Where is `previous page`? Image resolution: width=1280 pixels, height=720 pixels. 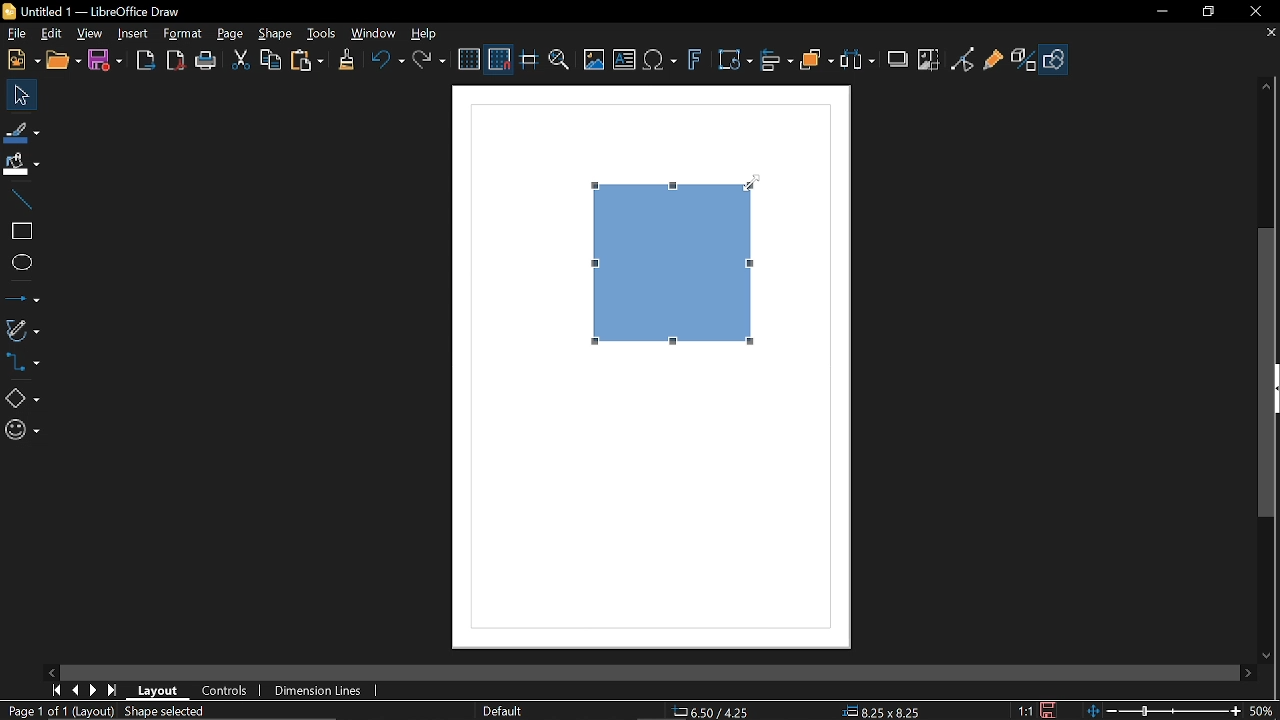
previous page is located at coordinates (76, 690).